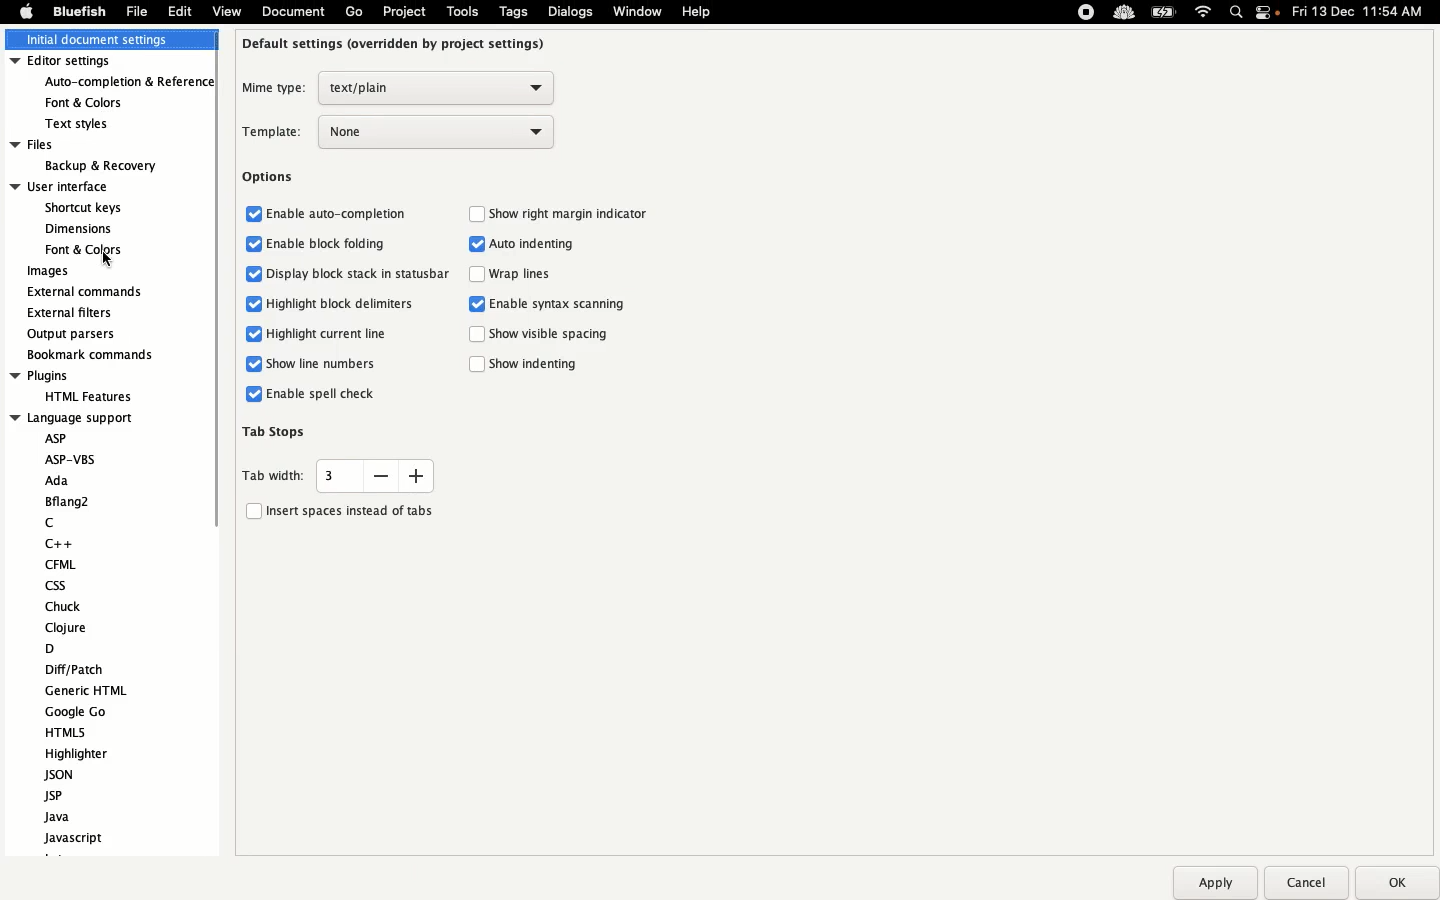 The width and height of the screenshot is (1440, 900). What do you see at coordinates (530, 365) in the screenshot?
I see `Show indenting` at bounding box center [530, 365].